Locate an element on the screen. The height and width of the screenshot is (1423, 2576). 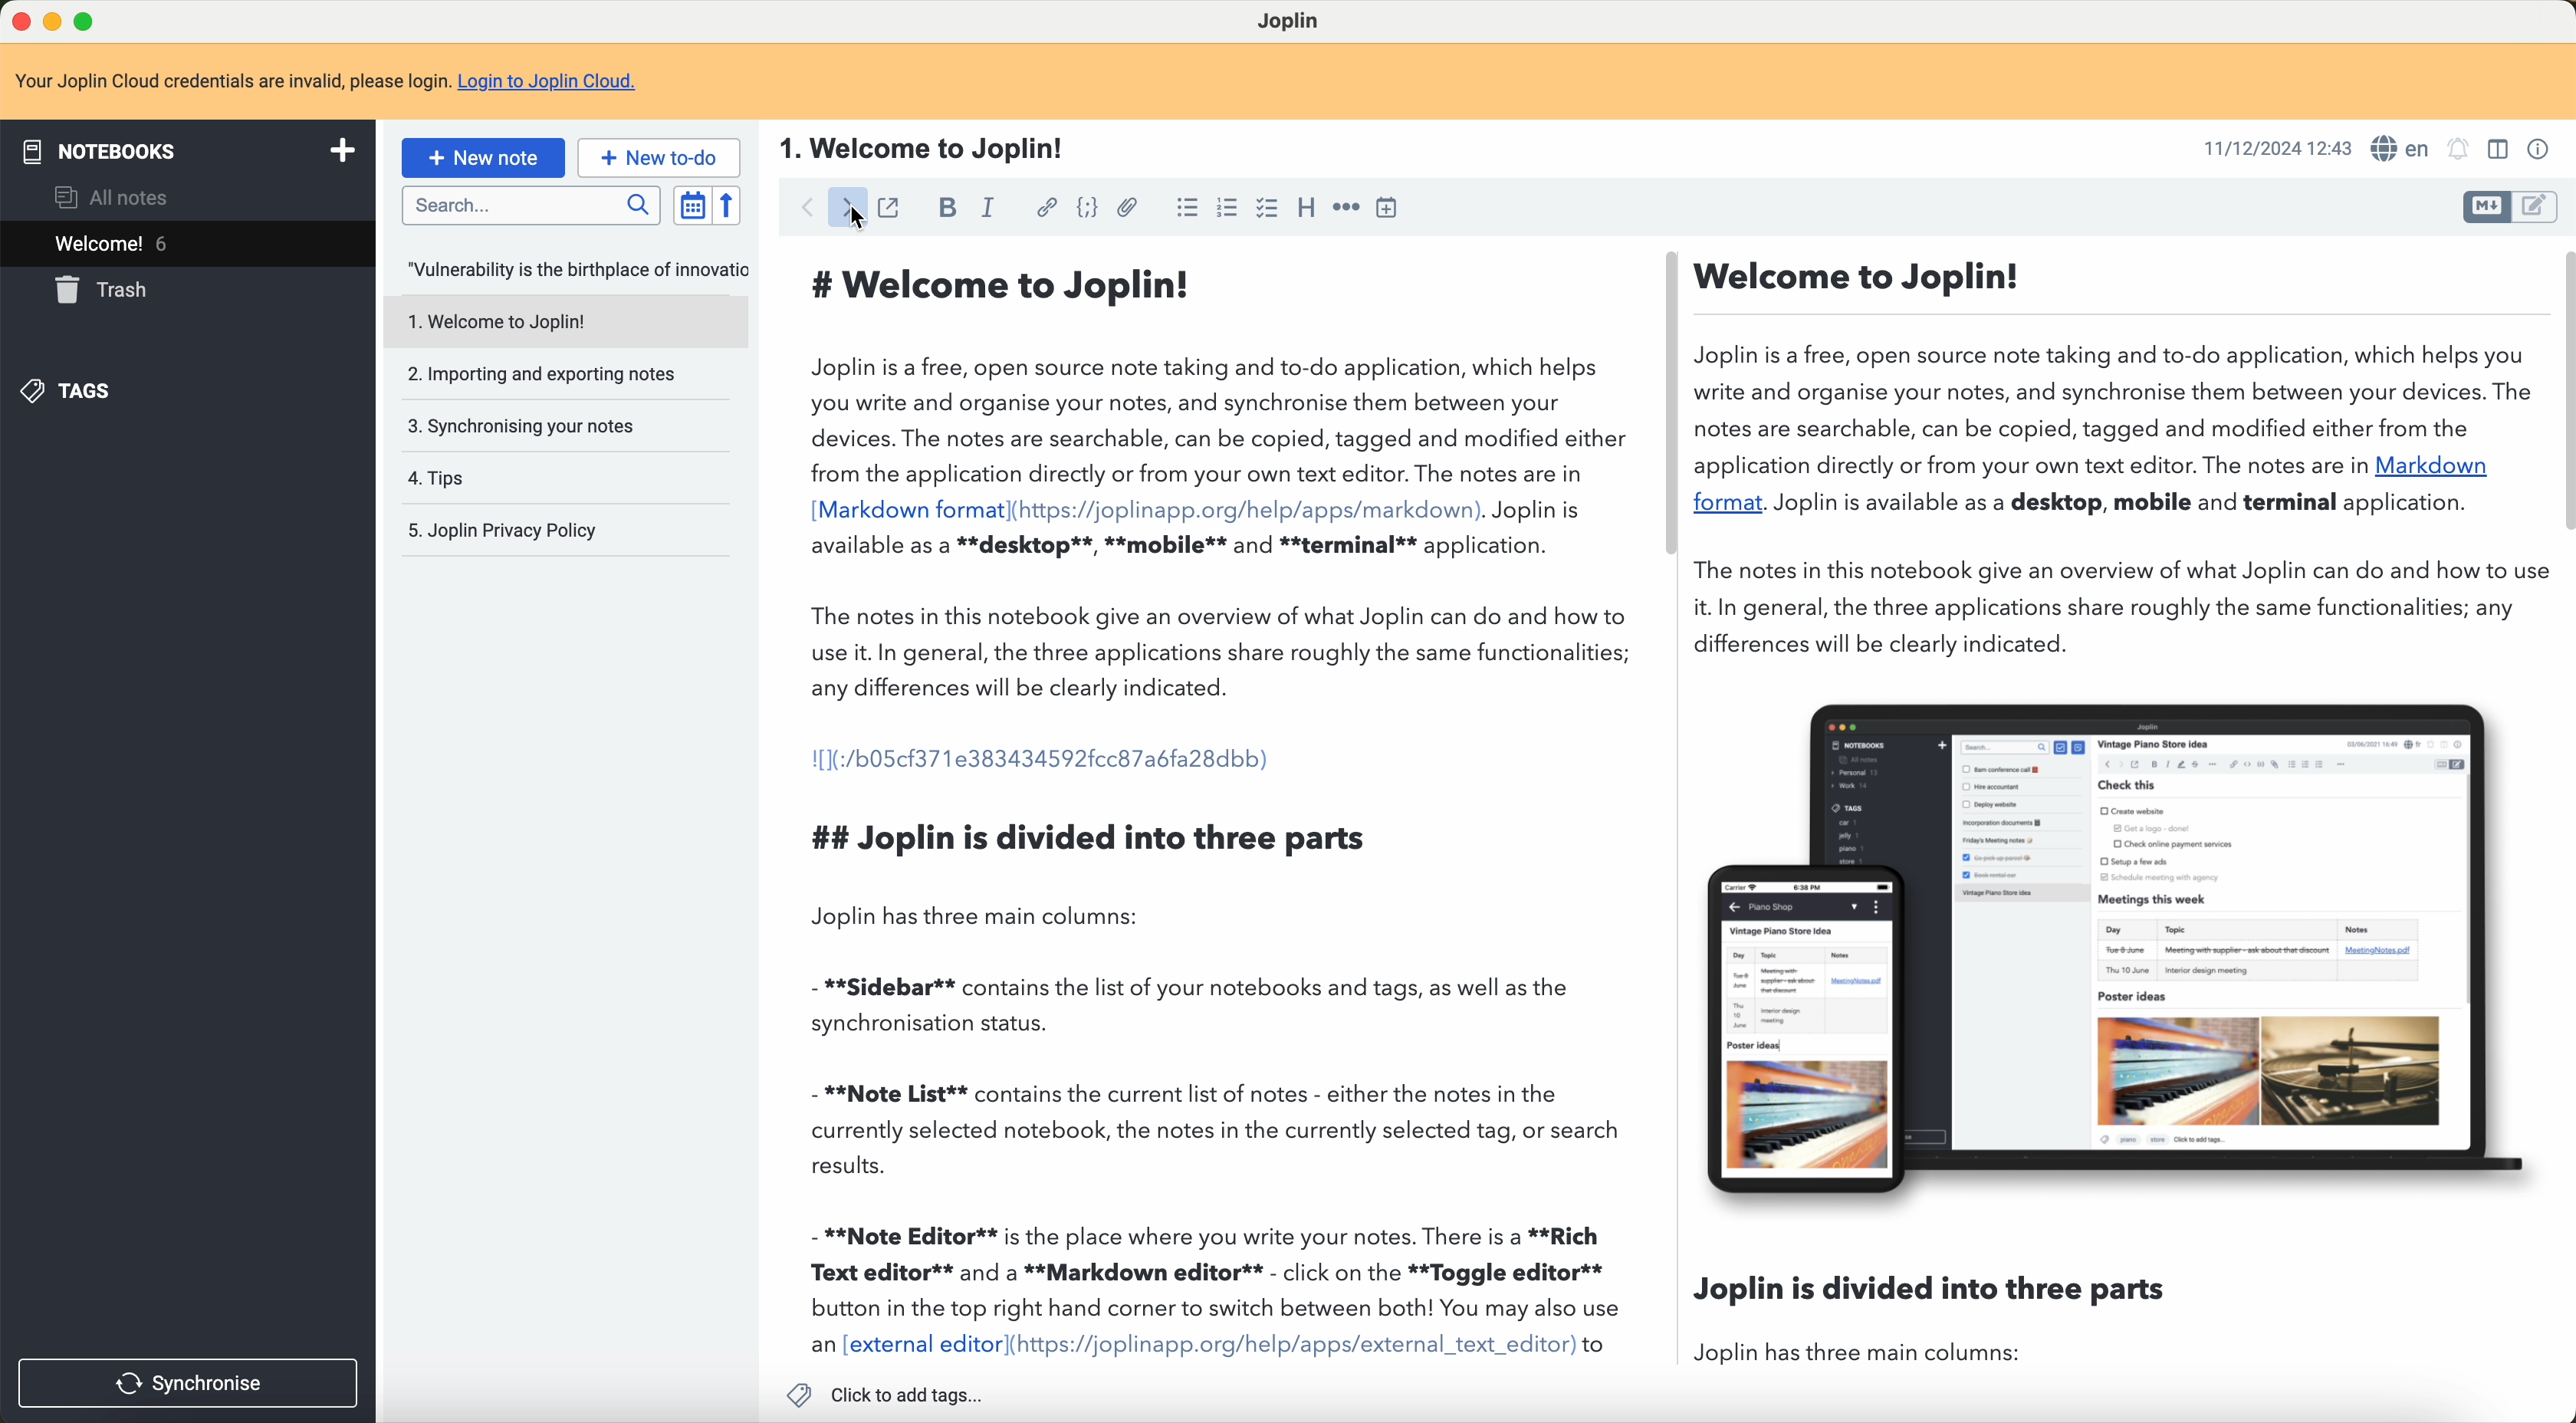
checkbox is located at coordinates (1264, 208).